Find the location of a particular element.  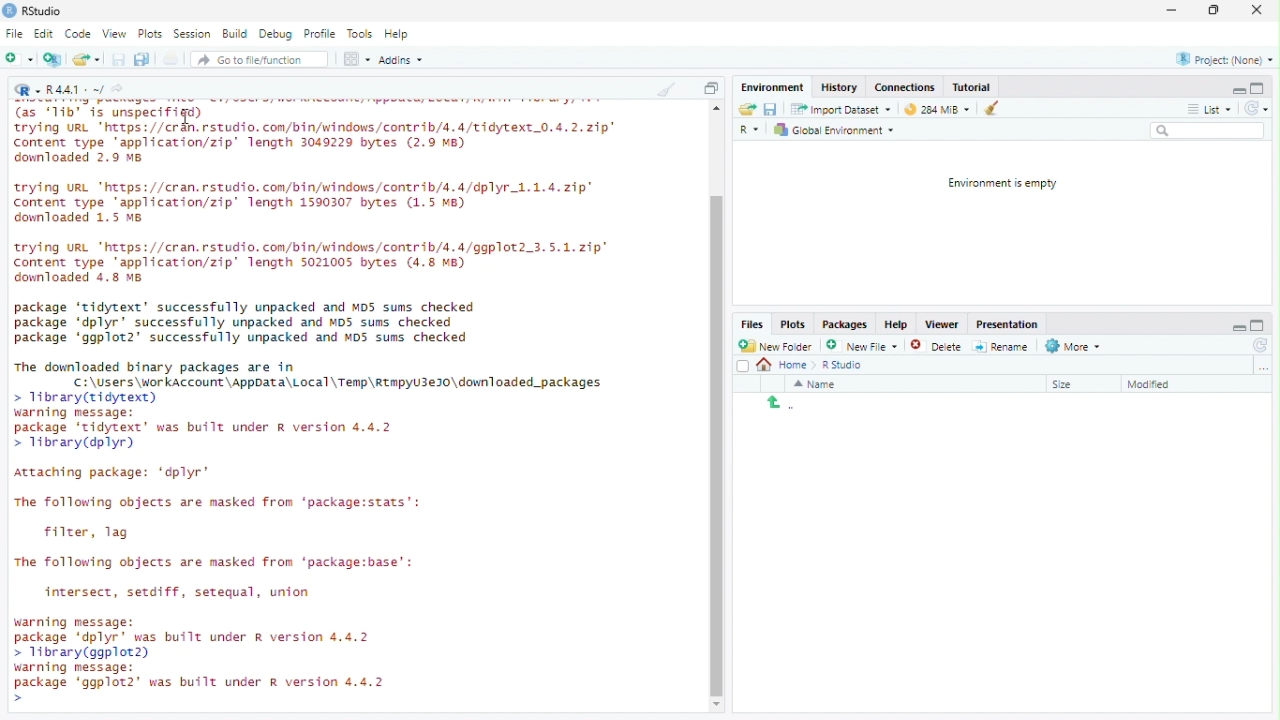

Open is located at coordinates (85, 59).